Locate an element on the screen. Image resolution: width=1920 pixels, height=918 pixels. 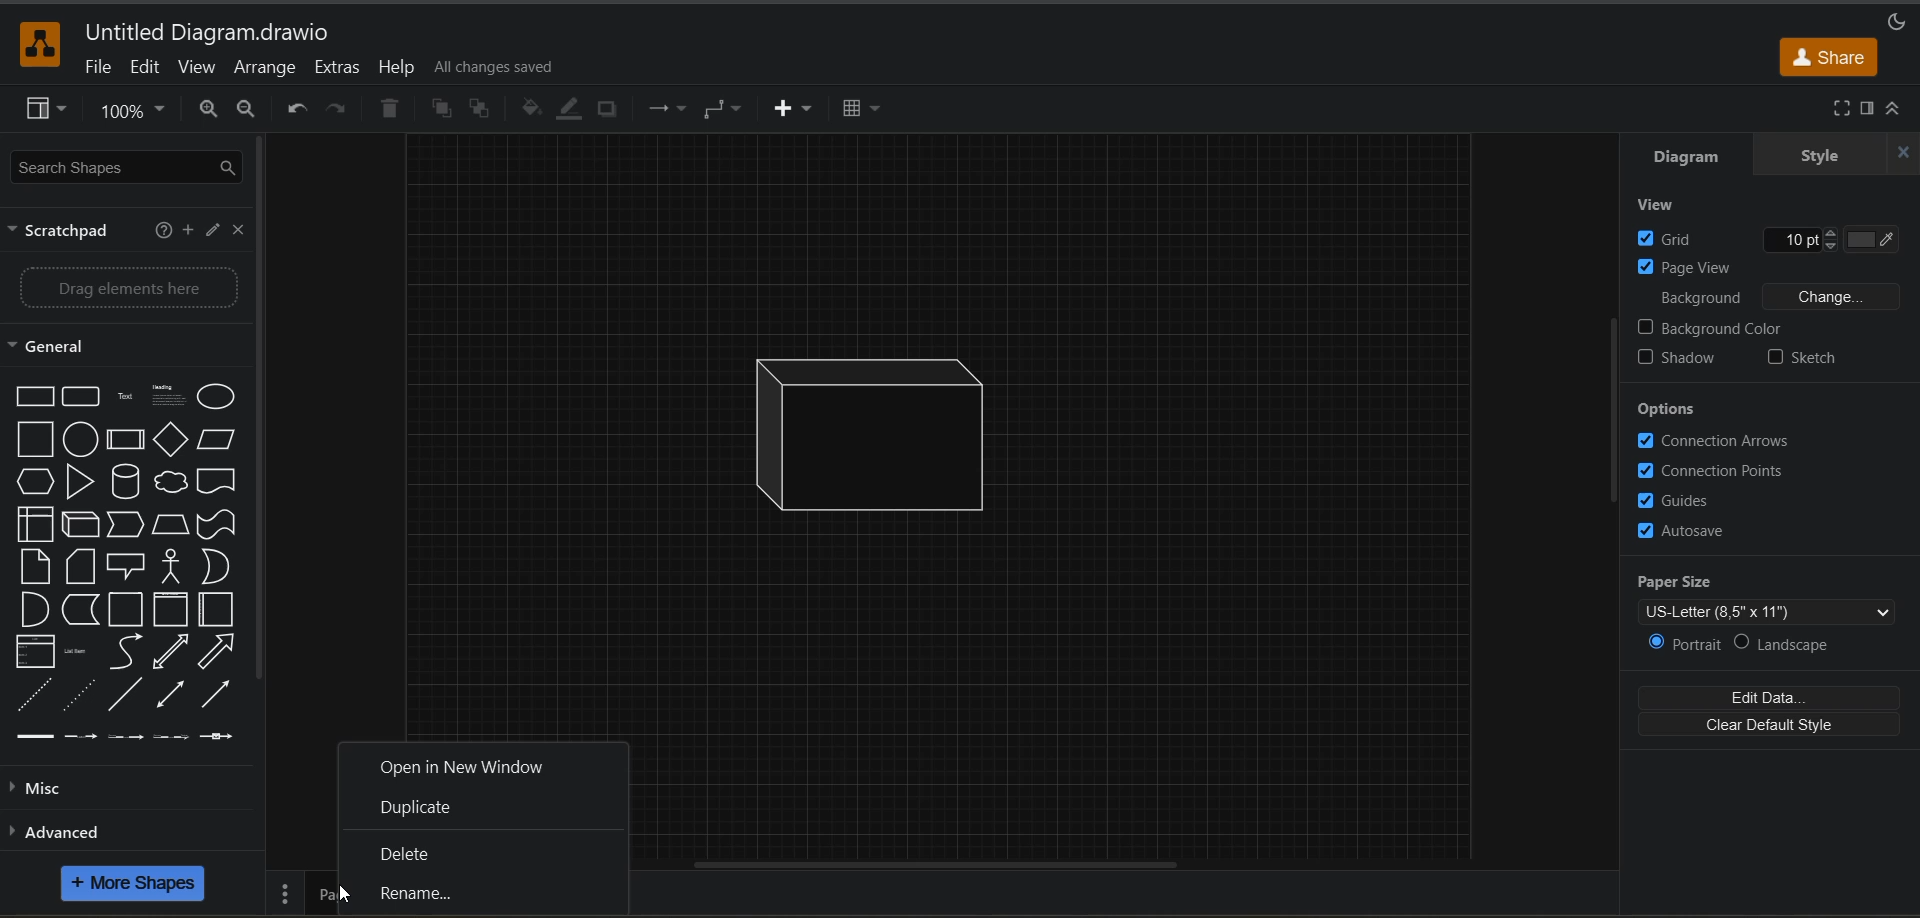
zoom is located at coordinates (133, 111).